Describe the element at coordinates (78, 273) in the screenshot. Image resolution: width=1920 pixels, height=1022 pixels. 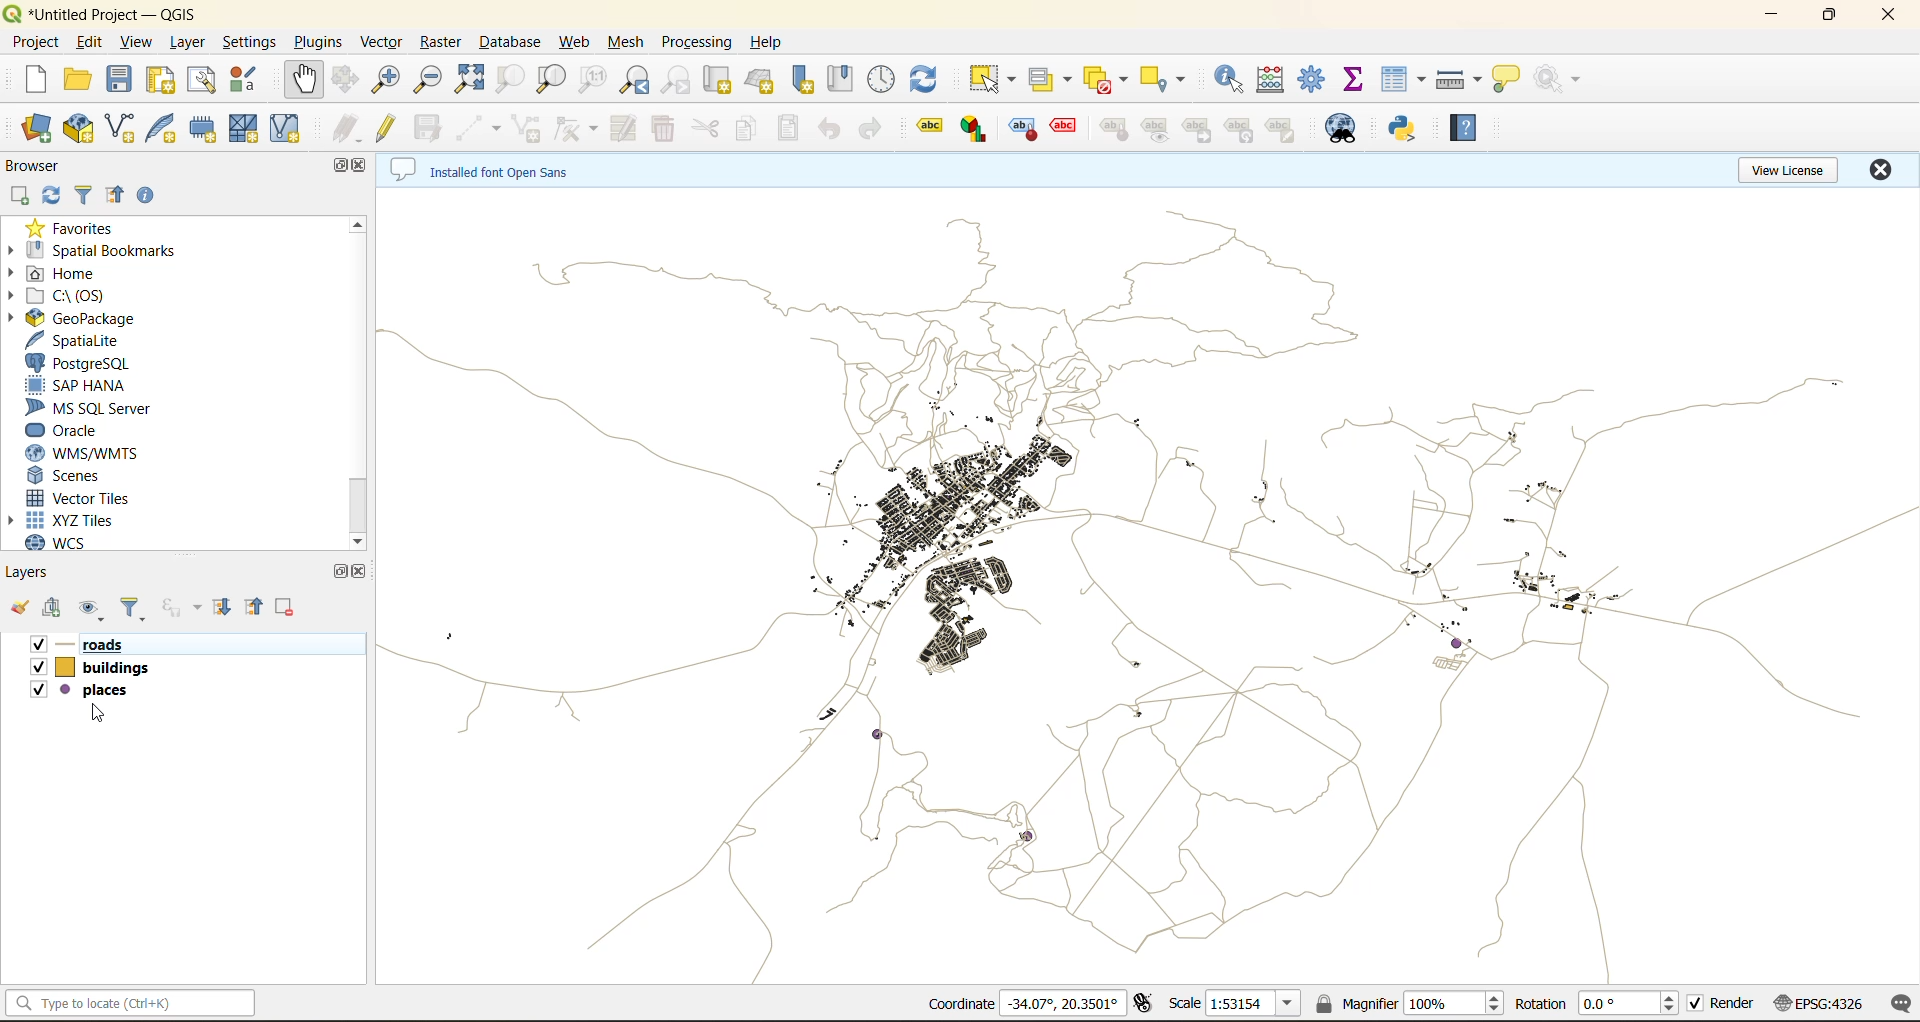
I see `home` at that location.